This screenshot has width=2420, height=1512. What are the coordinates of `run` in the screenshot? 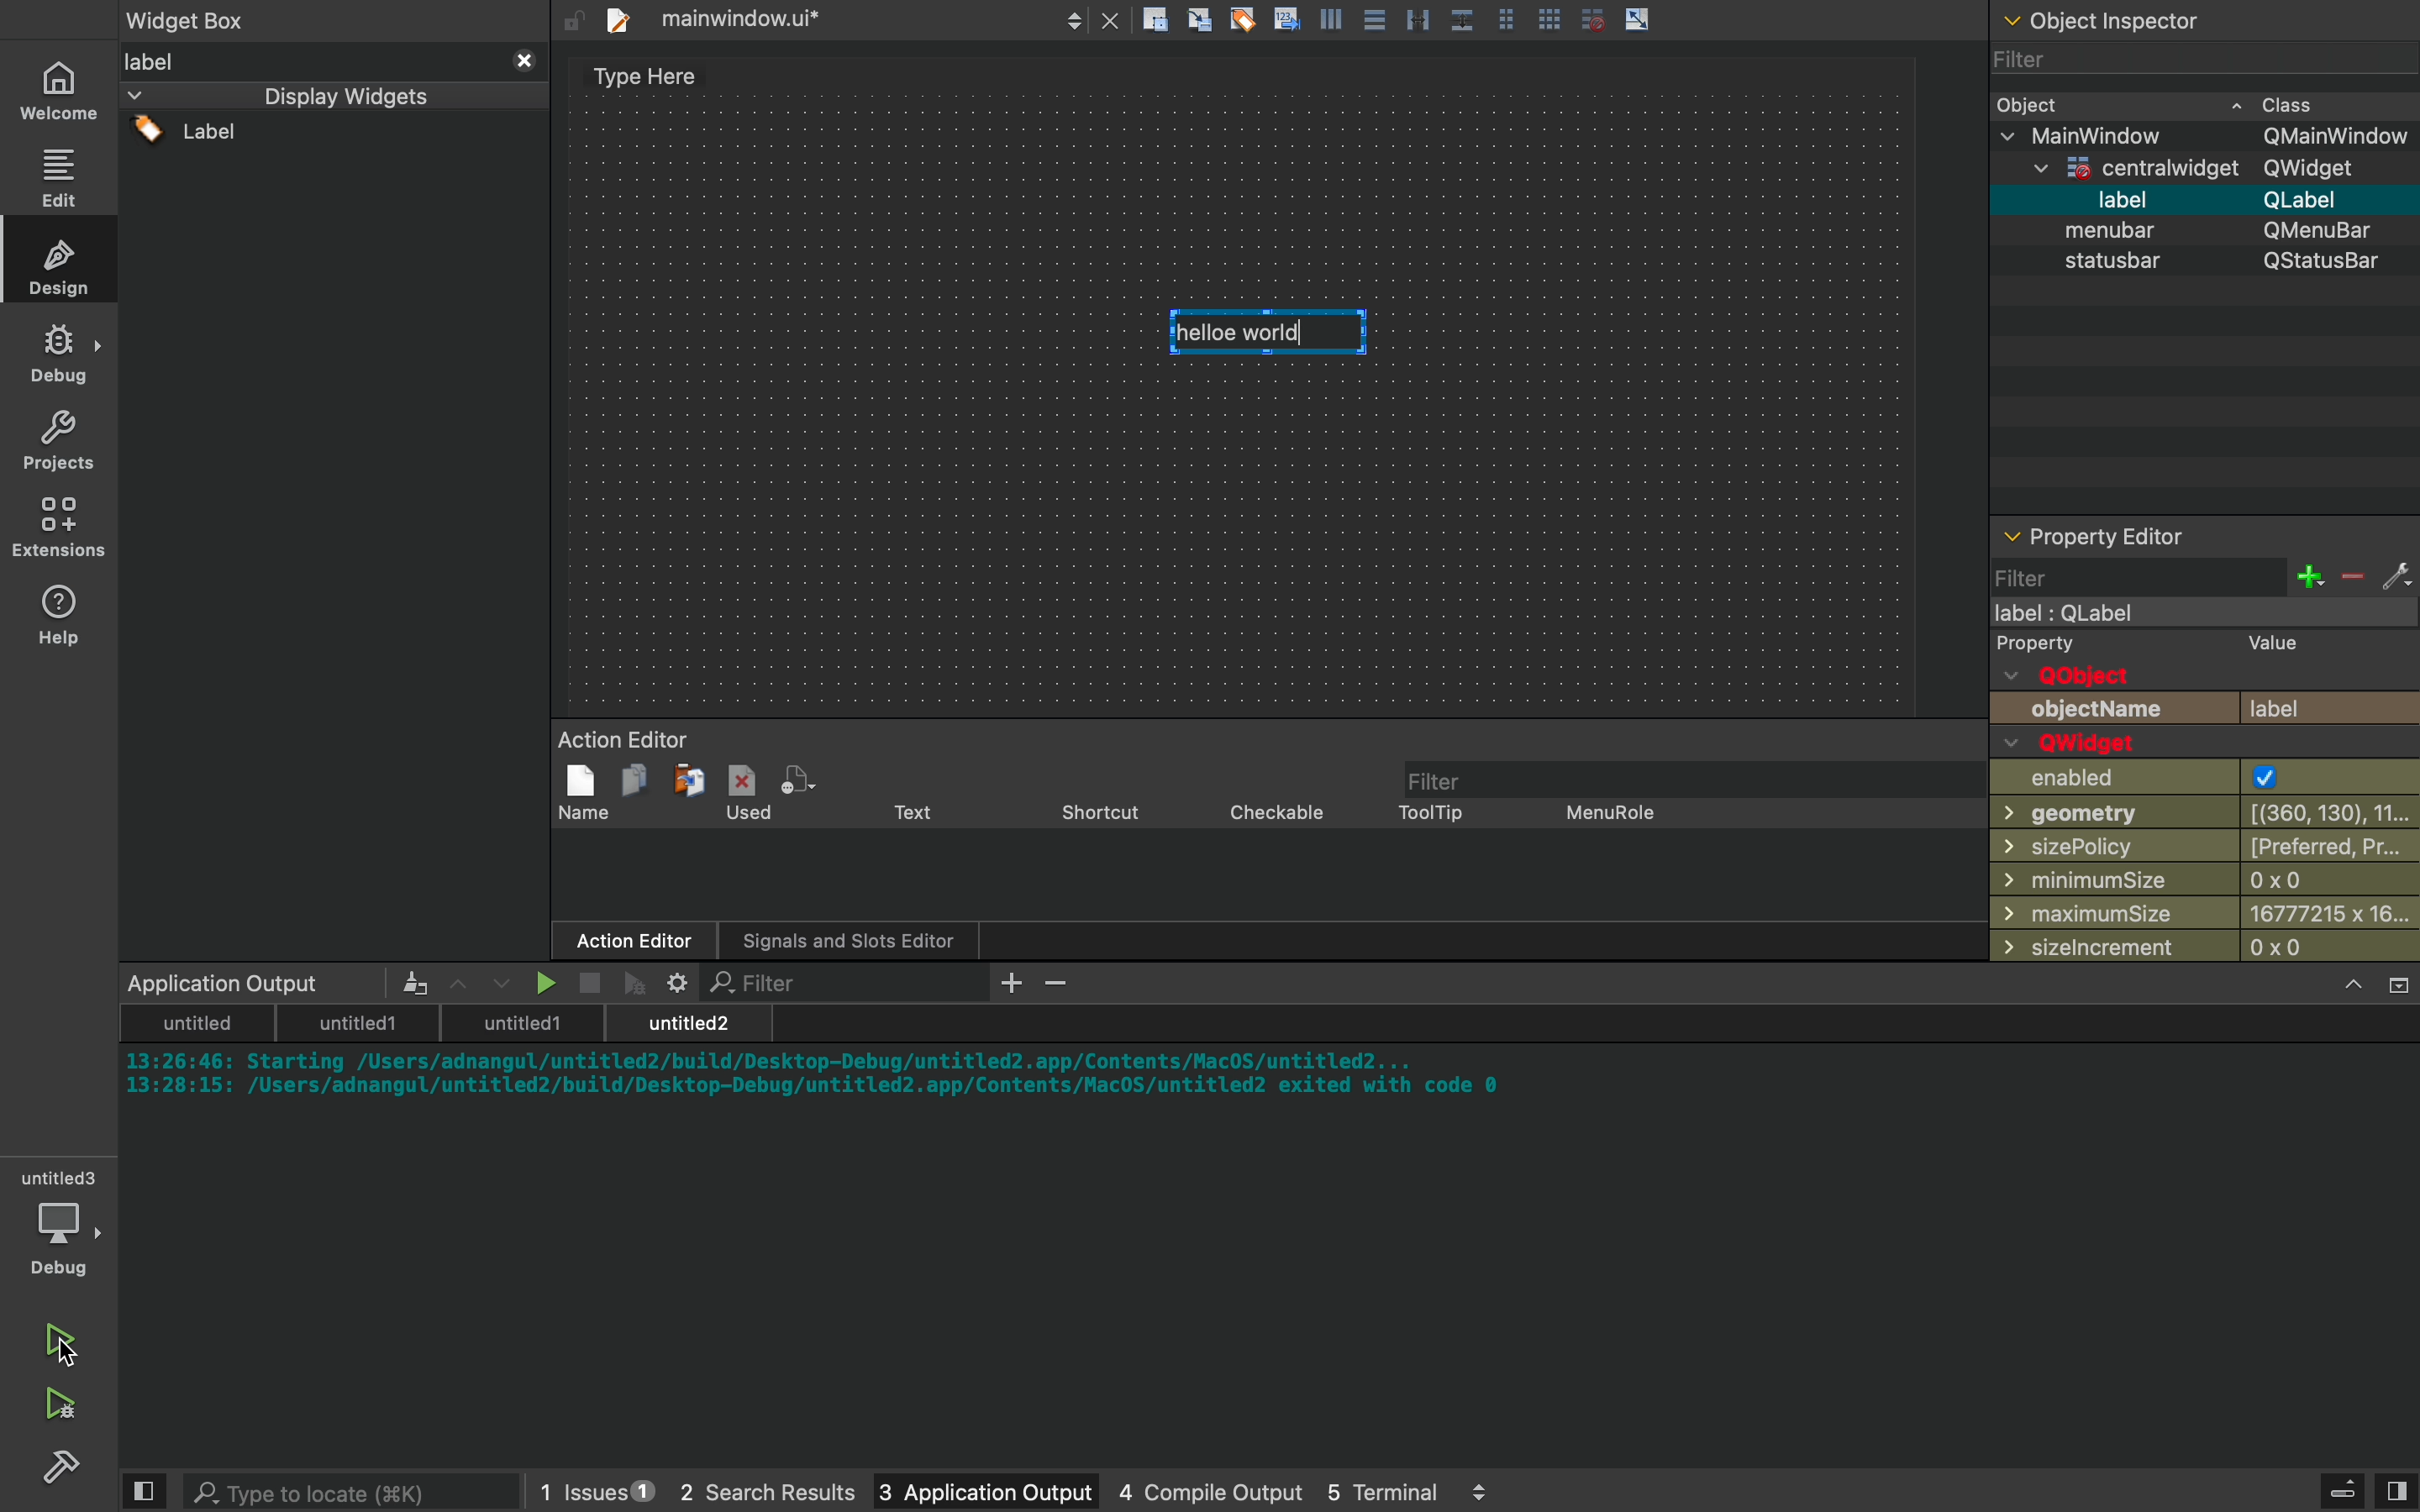 It's located at (60, 1331).